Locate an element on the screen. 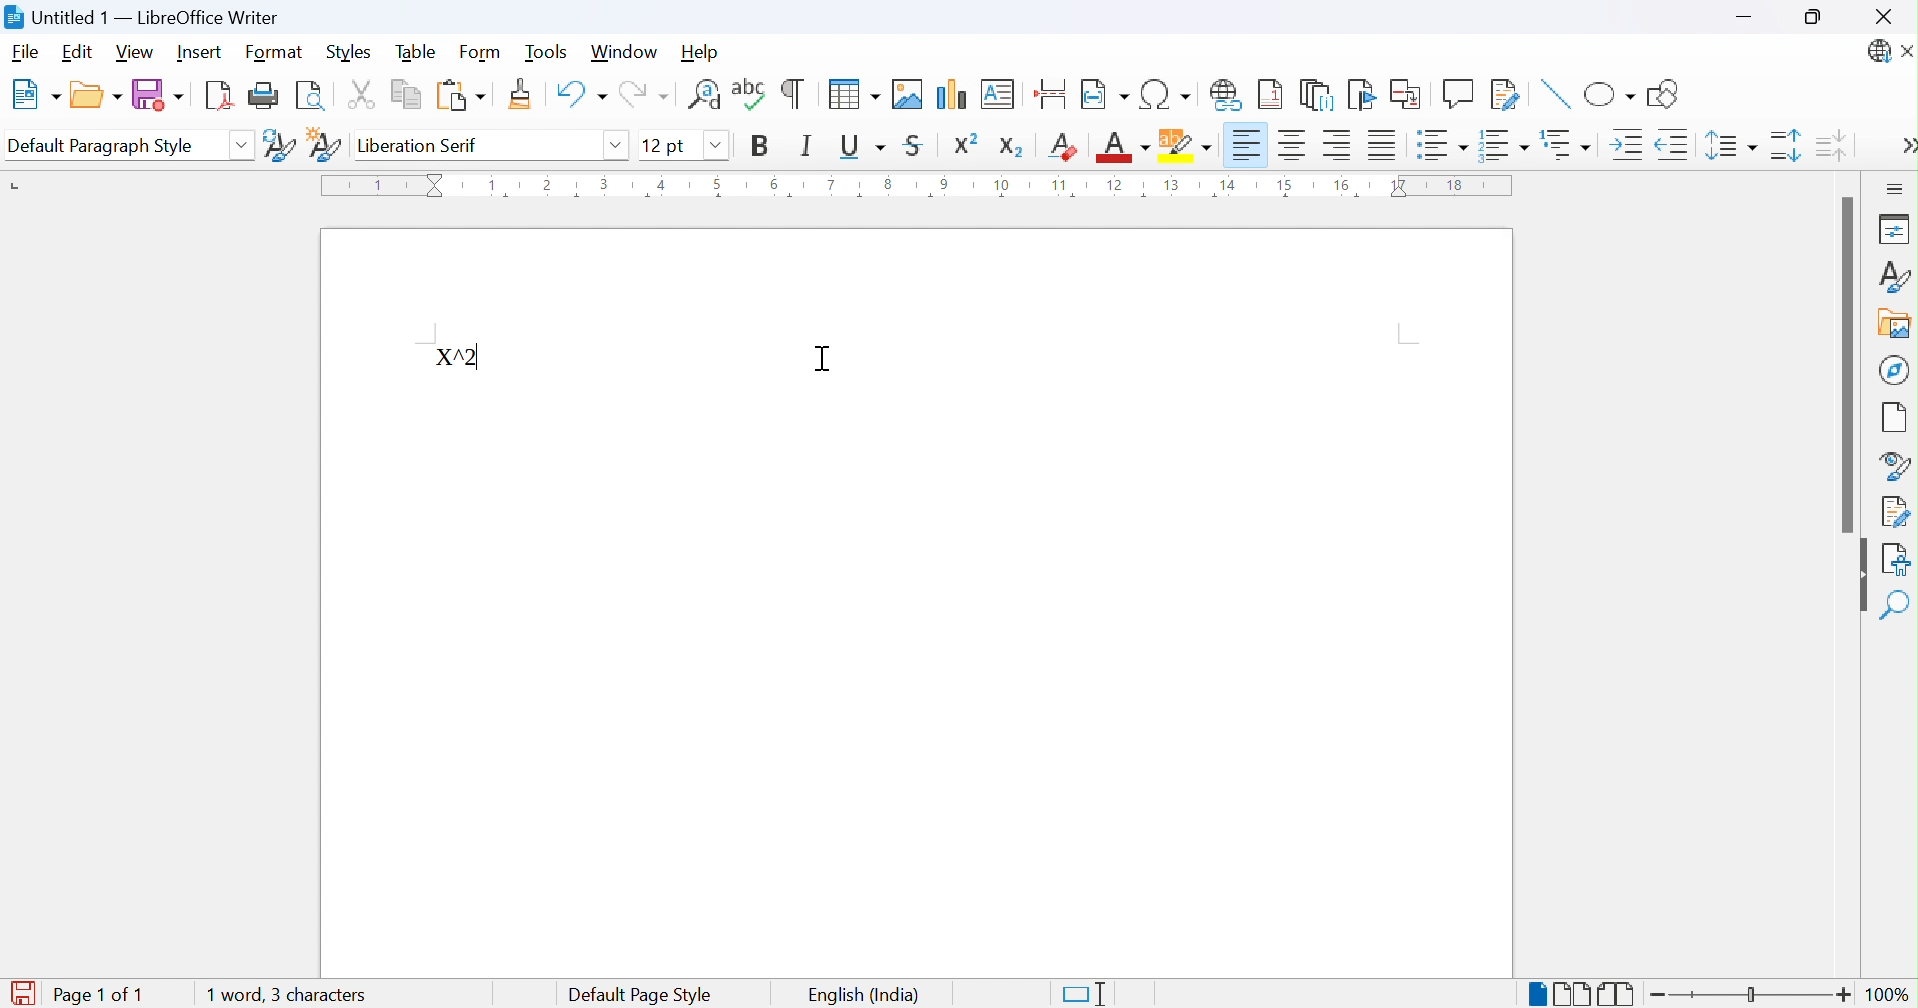  Basic shapes is located at coordinates (1612, 95).